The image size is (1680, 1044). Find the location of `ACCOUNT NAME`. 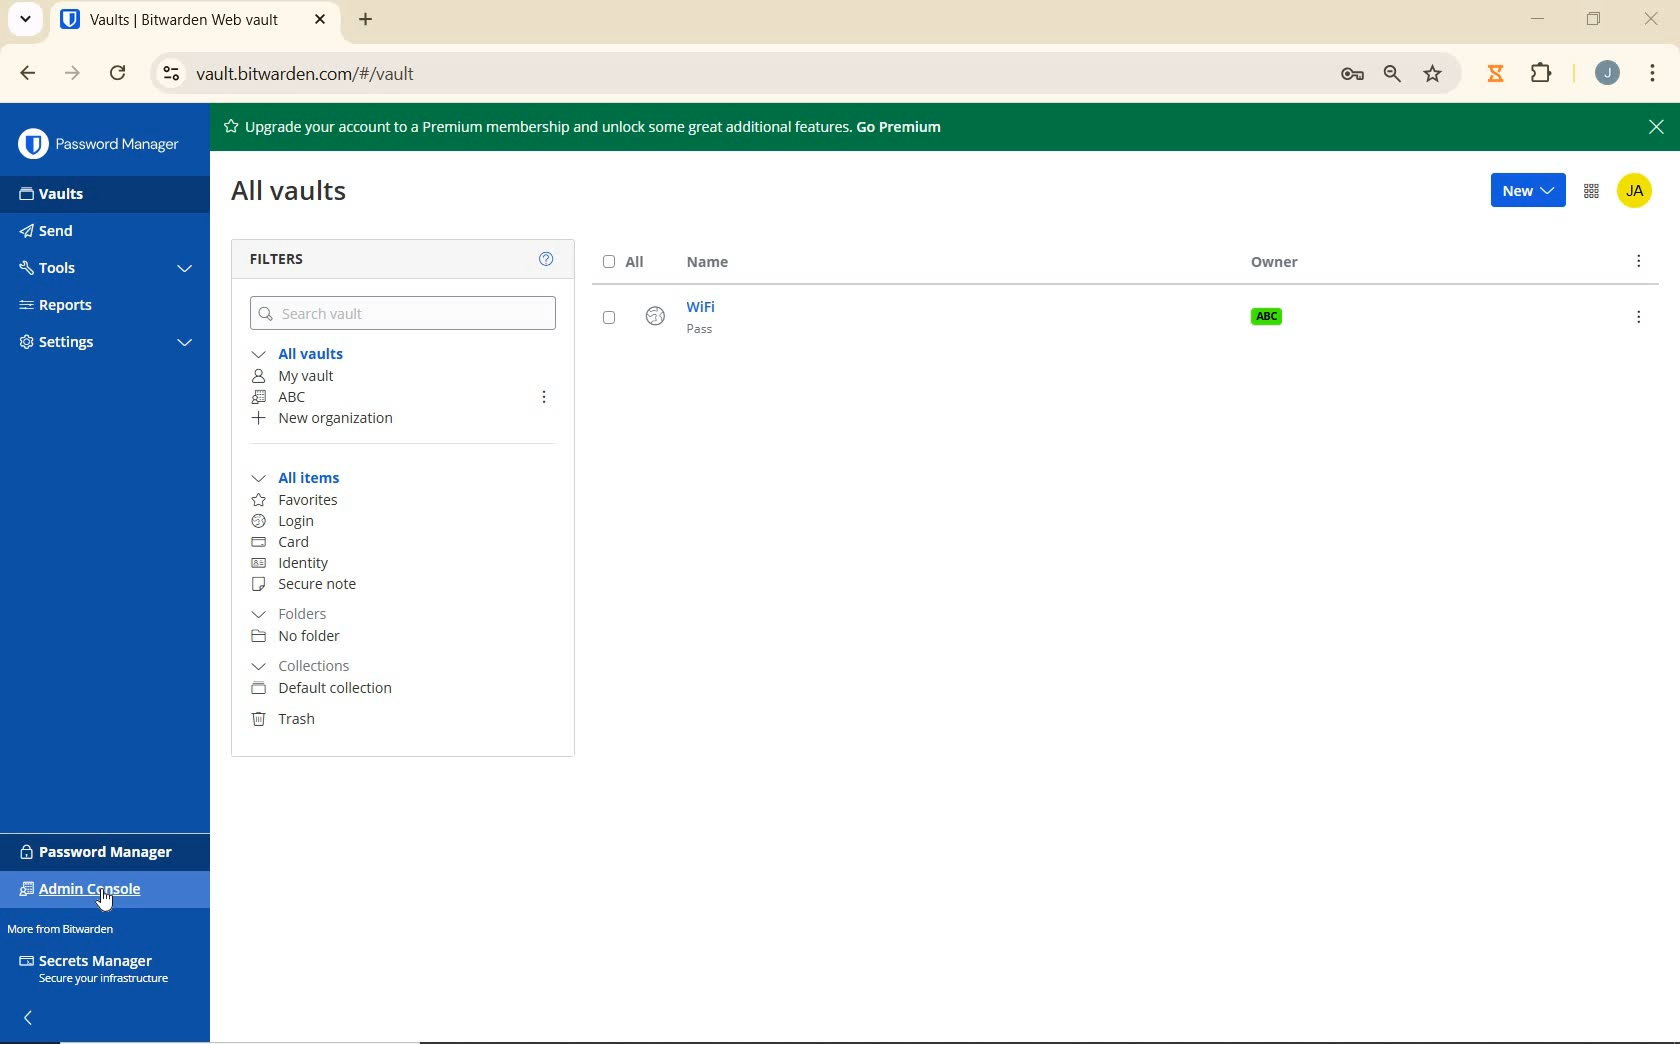

ACCOUNT NAME is located at coordinates (1638, 193).